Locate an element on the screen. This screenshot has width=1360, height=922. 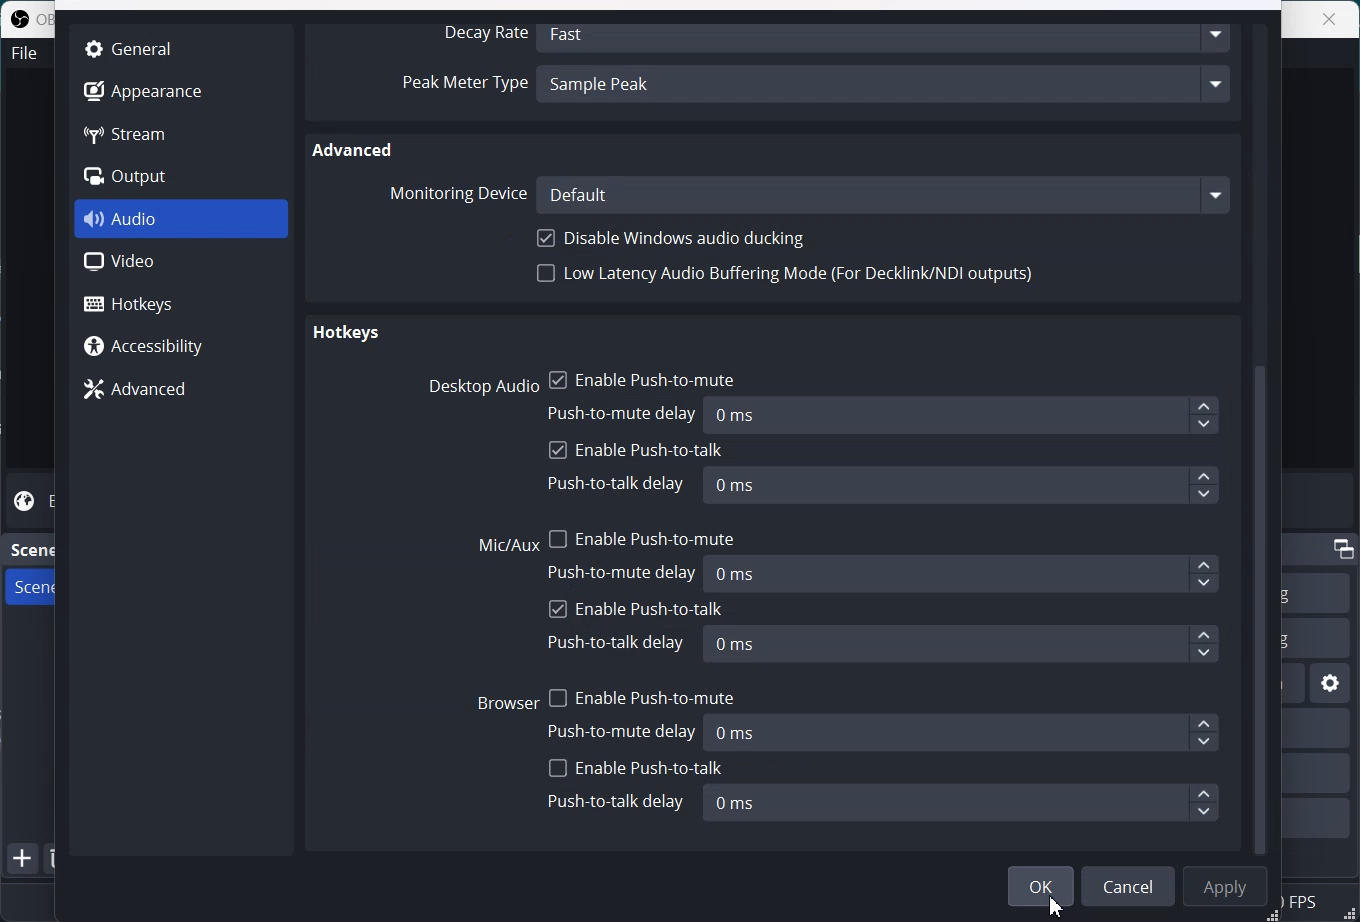
OK is located at coordinates (1041, 886).